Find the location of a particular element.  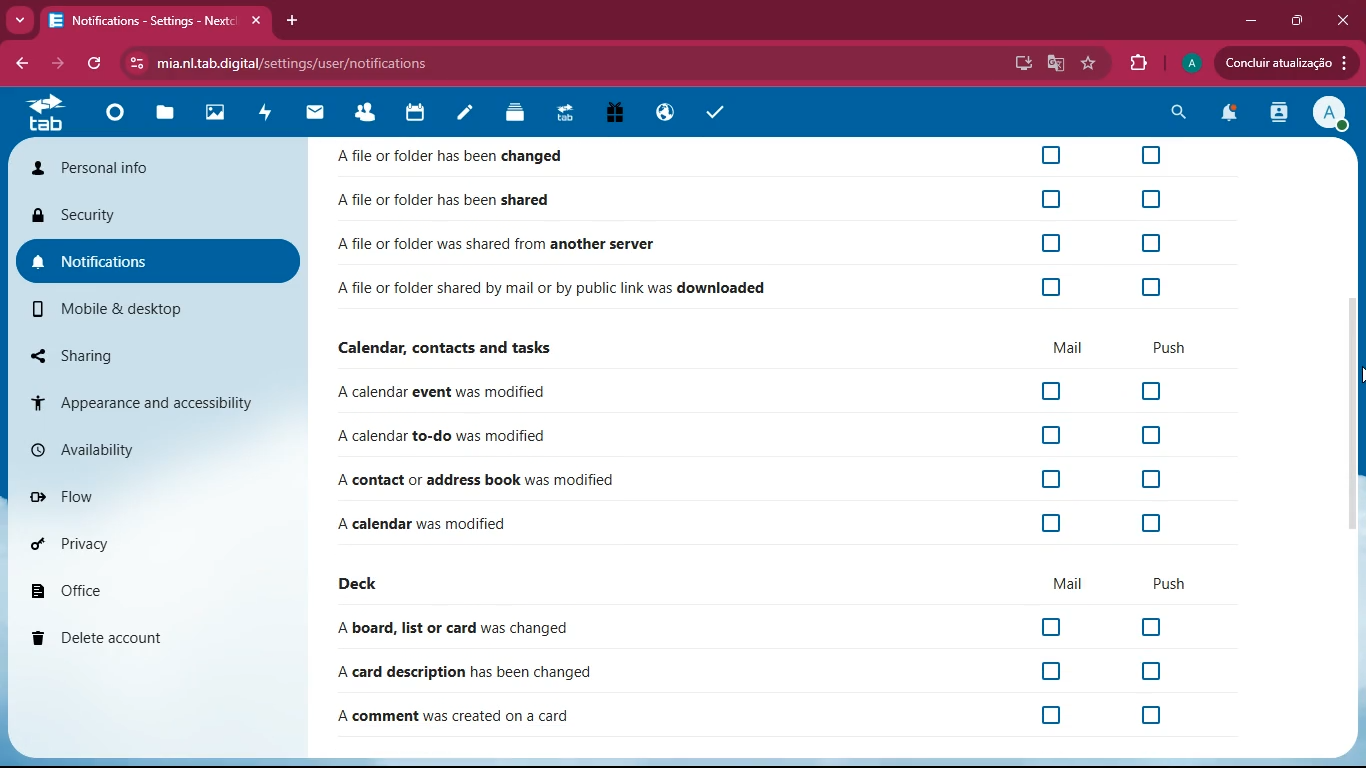

flow is located at coordinates (147, 499).